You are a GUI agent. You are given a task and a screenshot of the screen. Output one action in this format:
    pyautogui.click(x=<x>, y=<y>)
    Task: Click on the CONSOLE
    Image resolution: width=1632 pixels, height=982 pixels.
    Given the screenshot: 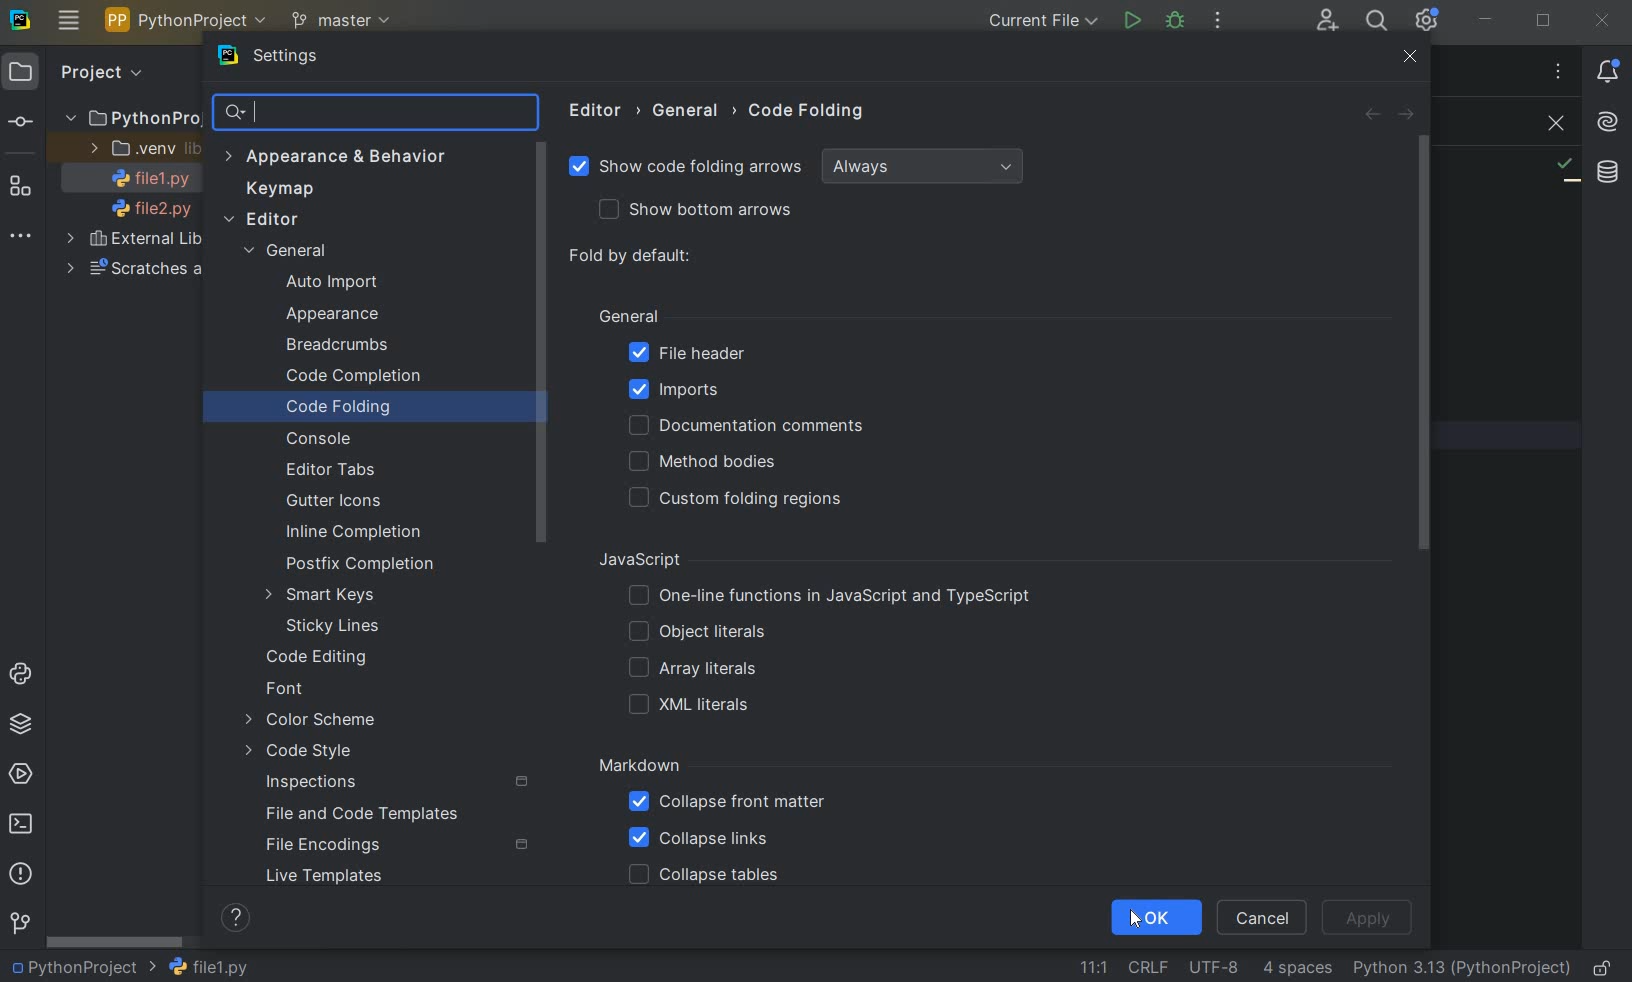 What is the action you would take?
    pyautogui.click(x=326, y=439)
    